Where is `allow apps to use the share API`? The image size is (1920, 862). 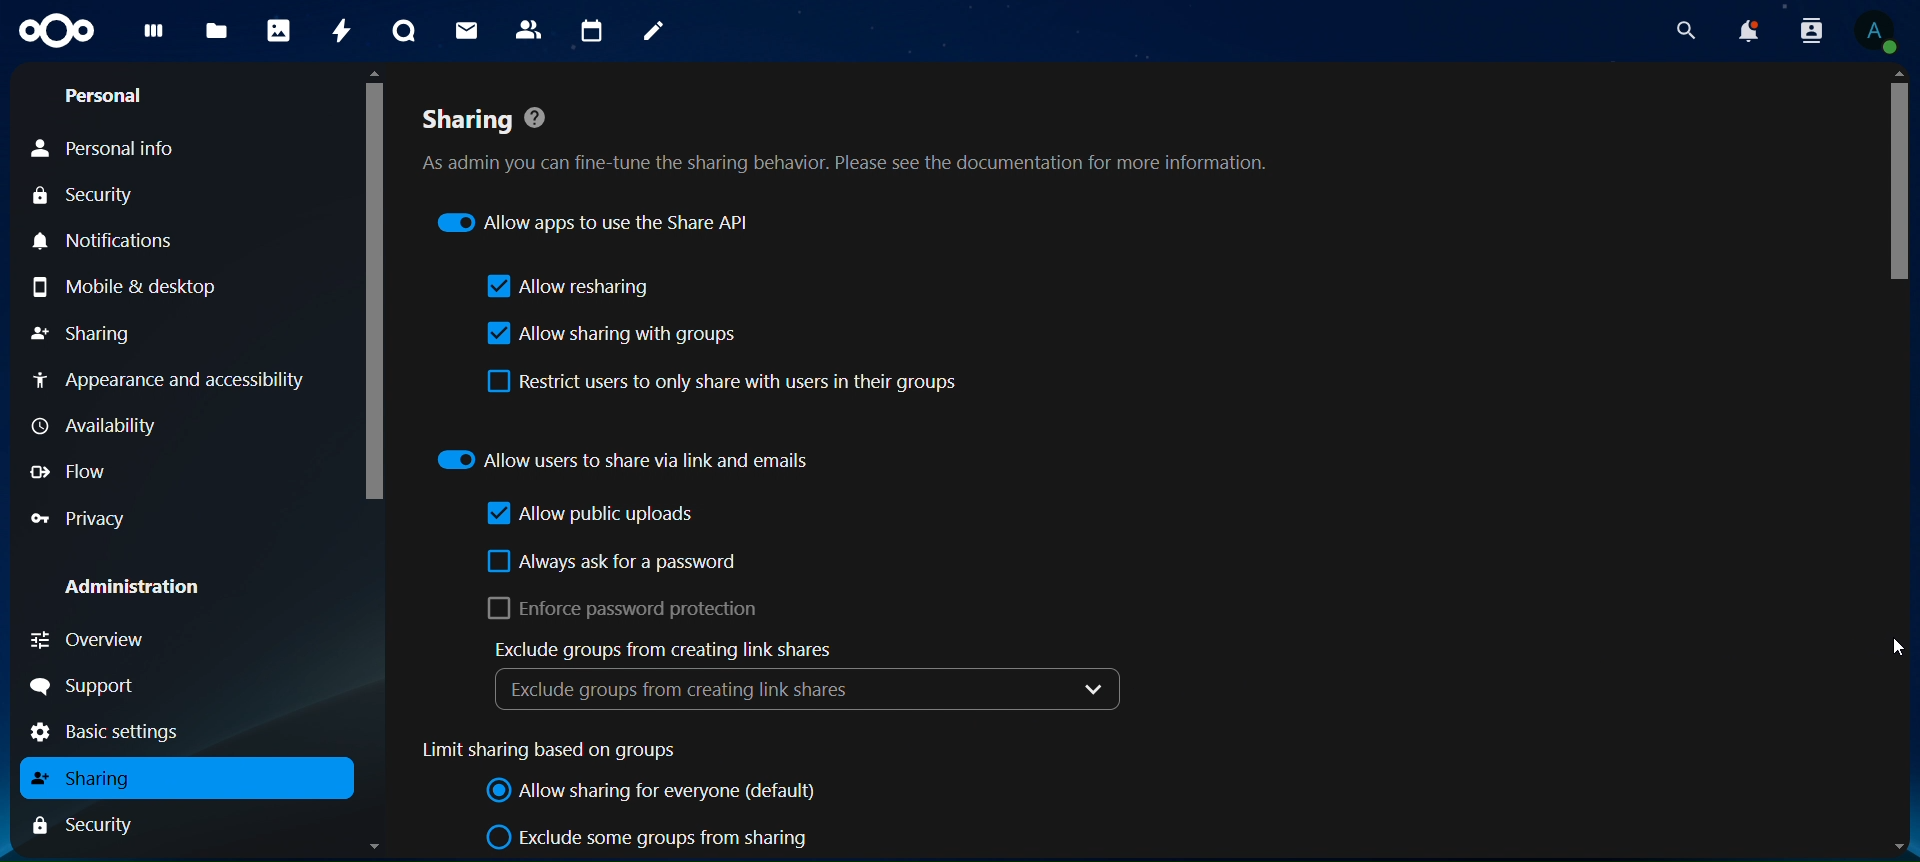
allow apps to use the share API is located at coordinates (590, 222).